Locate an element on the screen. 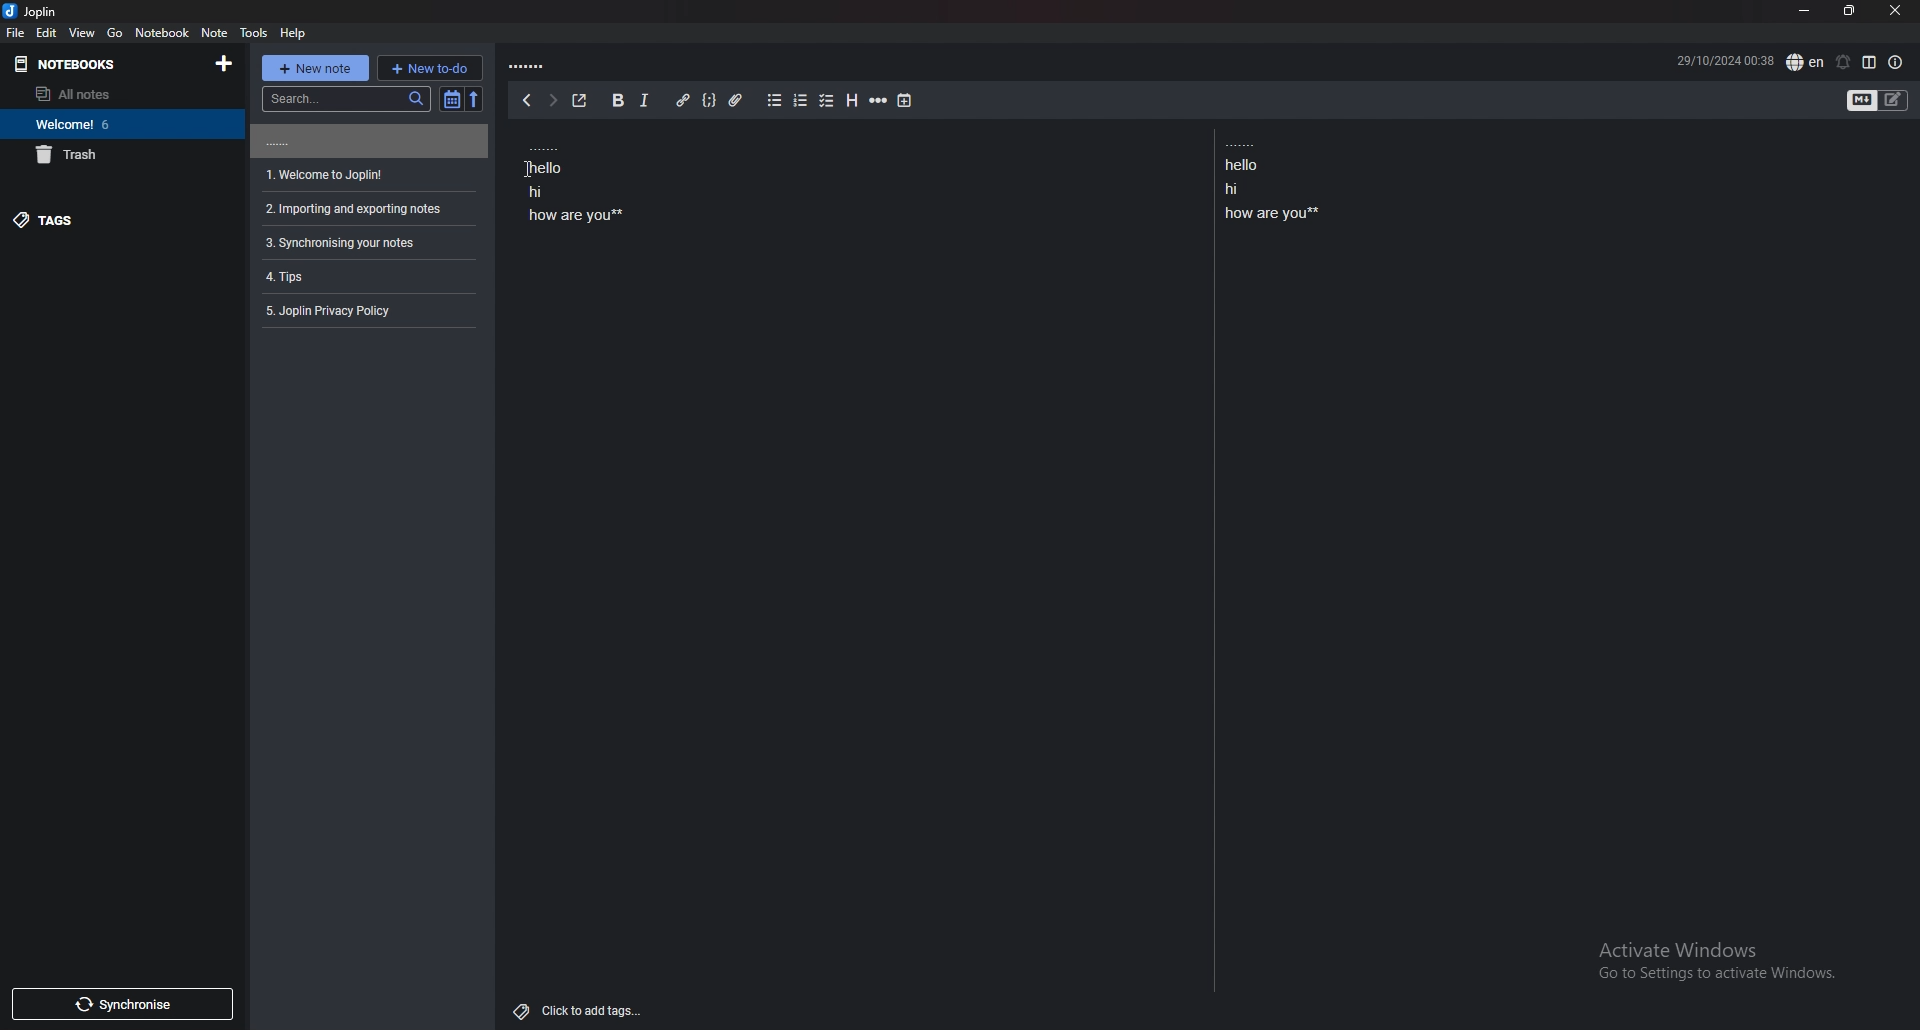  go is located at coordinates (115, 32).